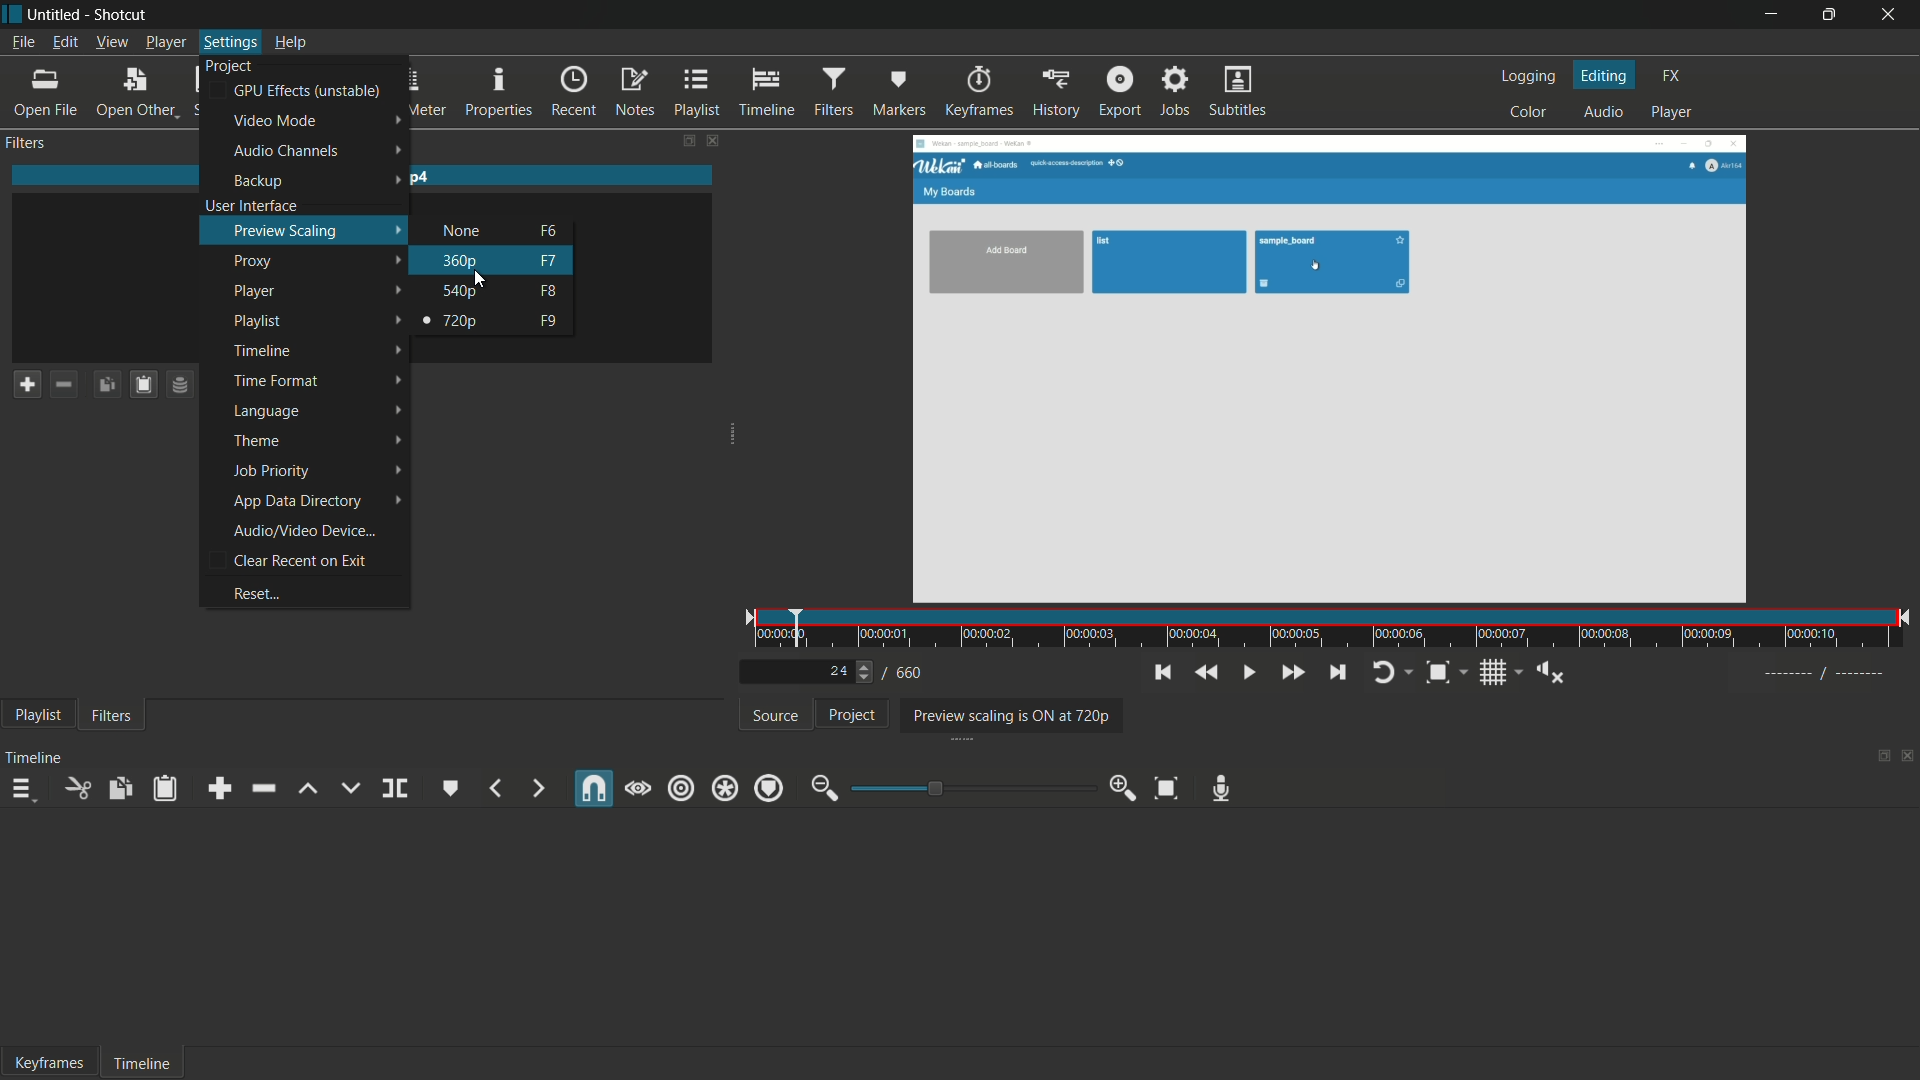 The width and height of the screenshot is (1920, 1080). I want to click on preview window, so click(1328, 370).